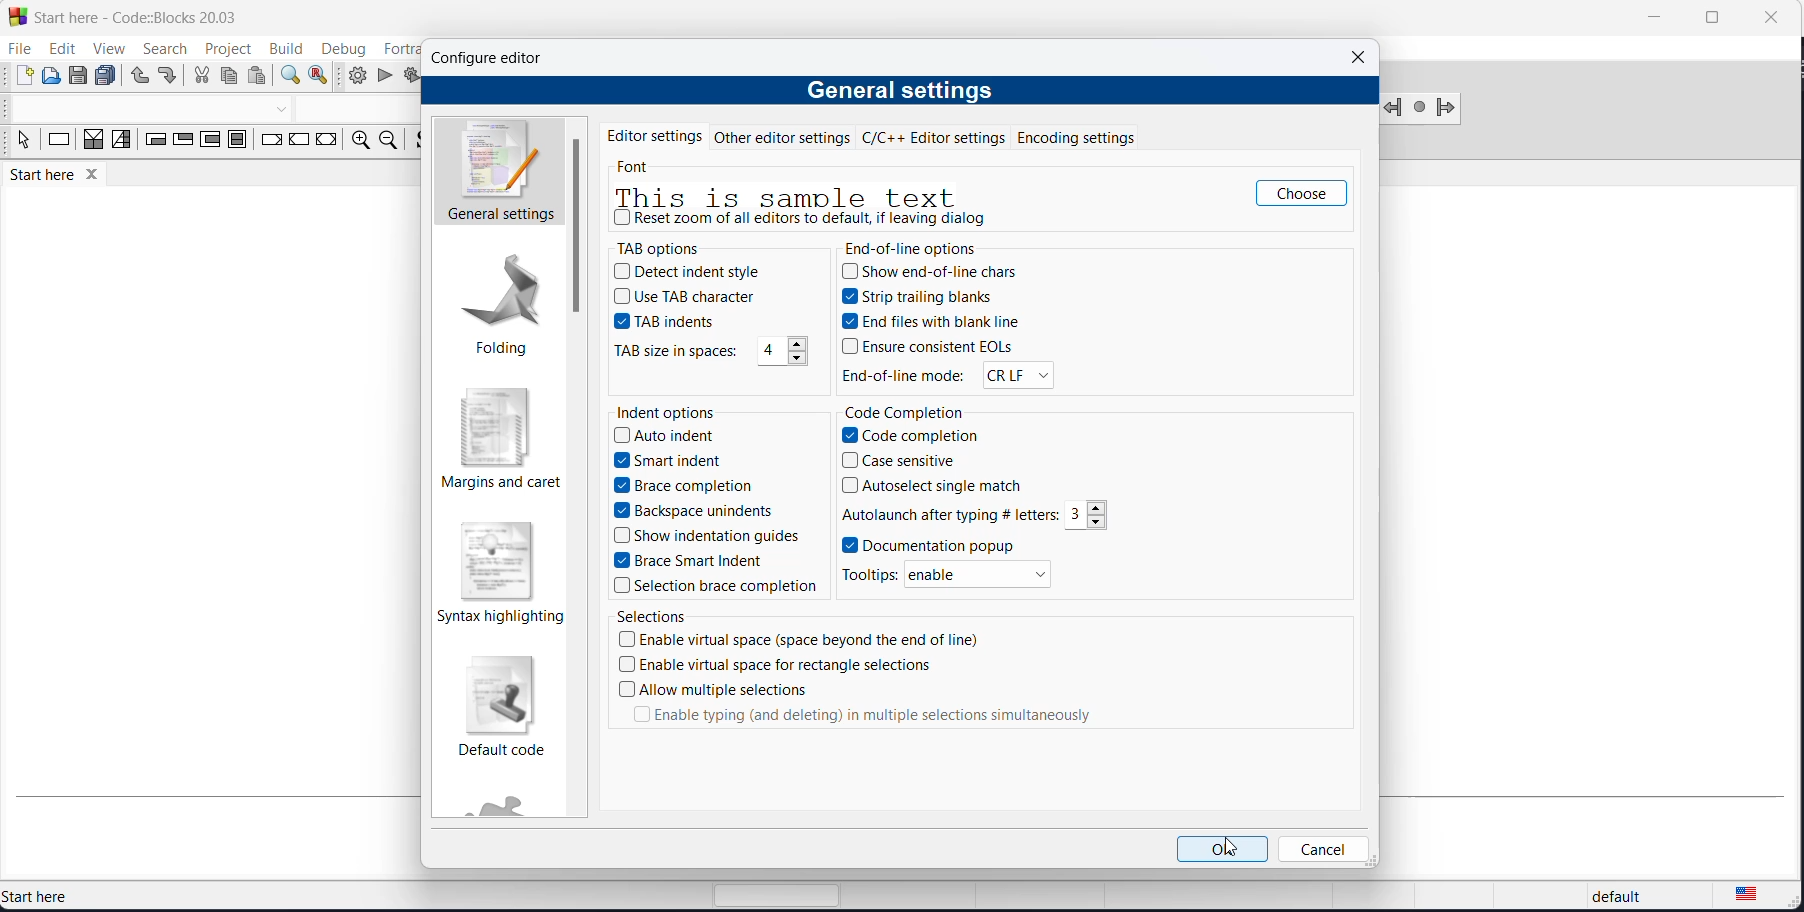 This screenshot has height=912, width=1804. Describe the element at coordinates (786, 137) in the screenshot. I see `other editor settings` at that location.